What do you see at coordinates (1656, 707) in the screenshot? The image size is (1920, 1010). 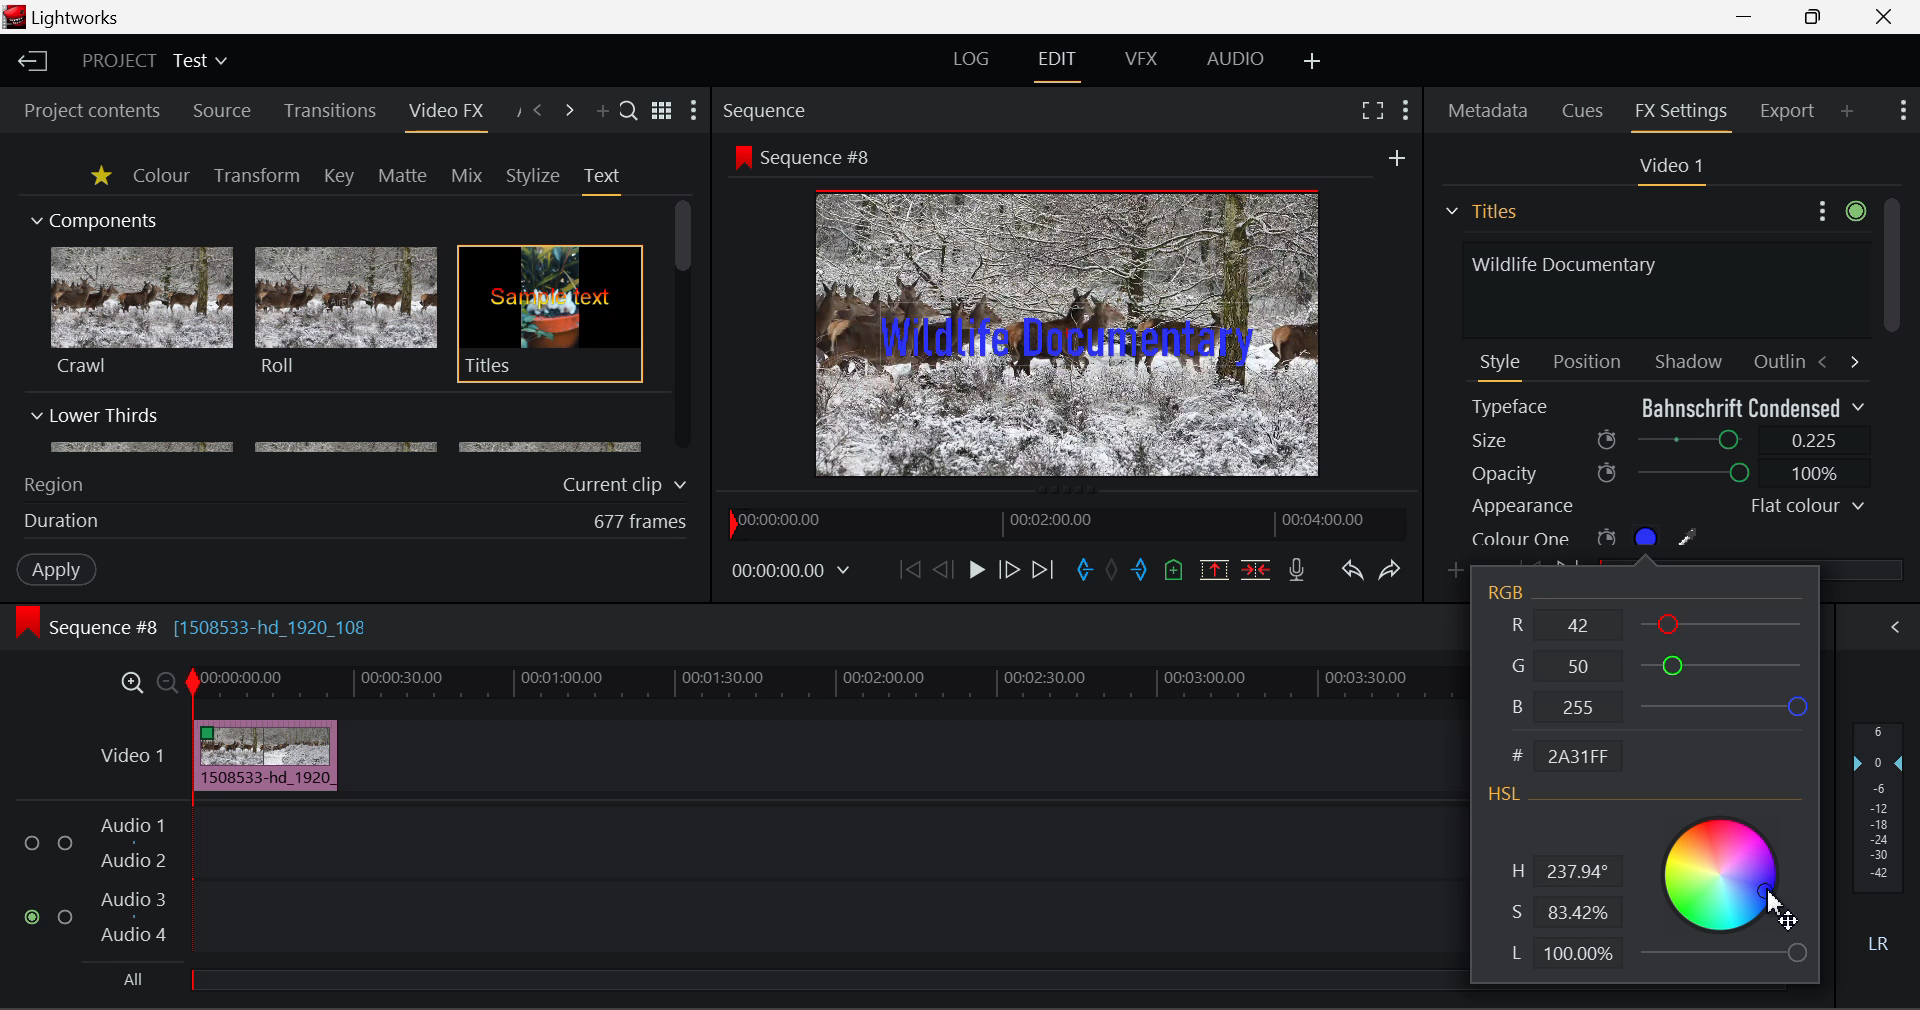 I see `B` at bounding box center [1656, 707].